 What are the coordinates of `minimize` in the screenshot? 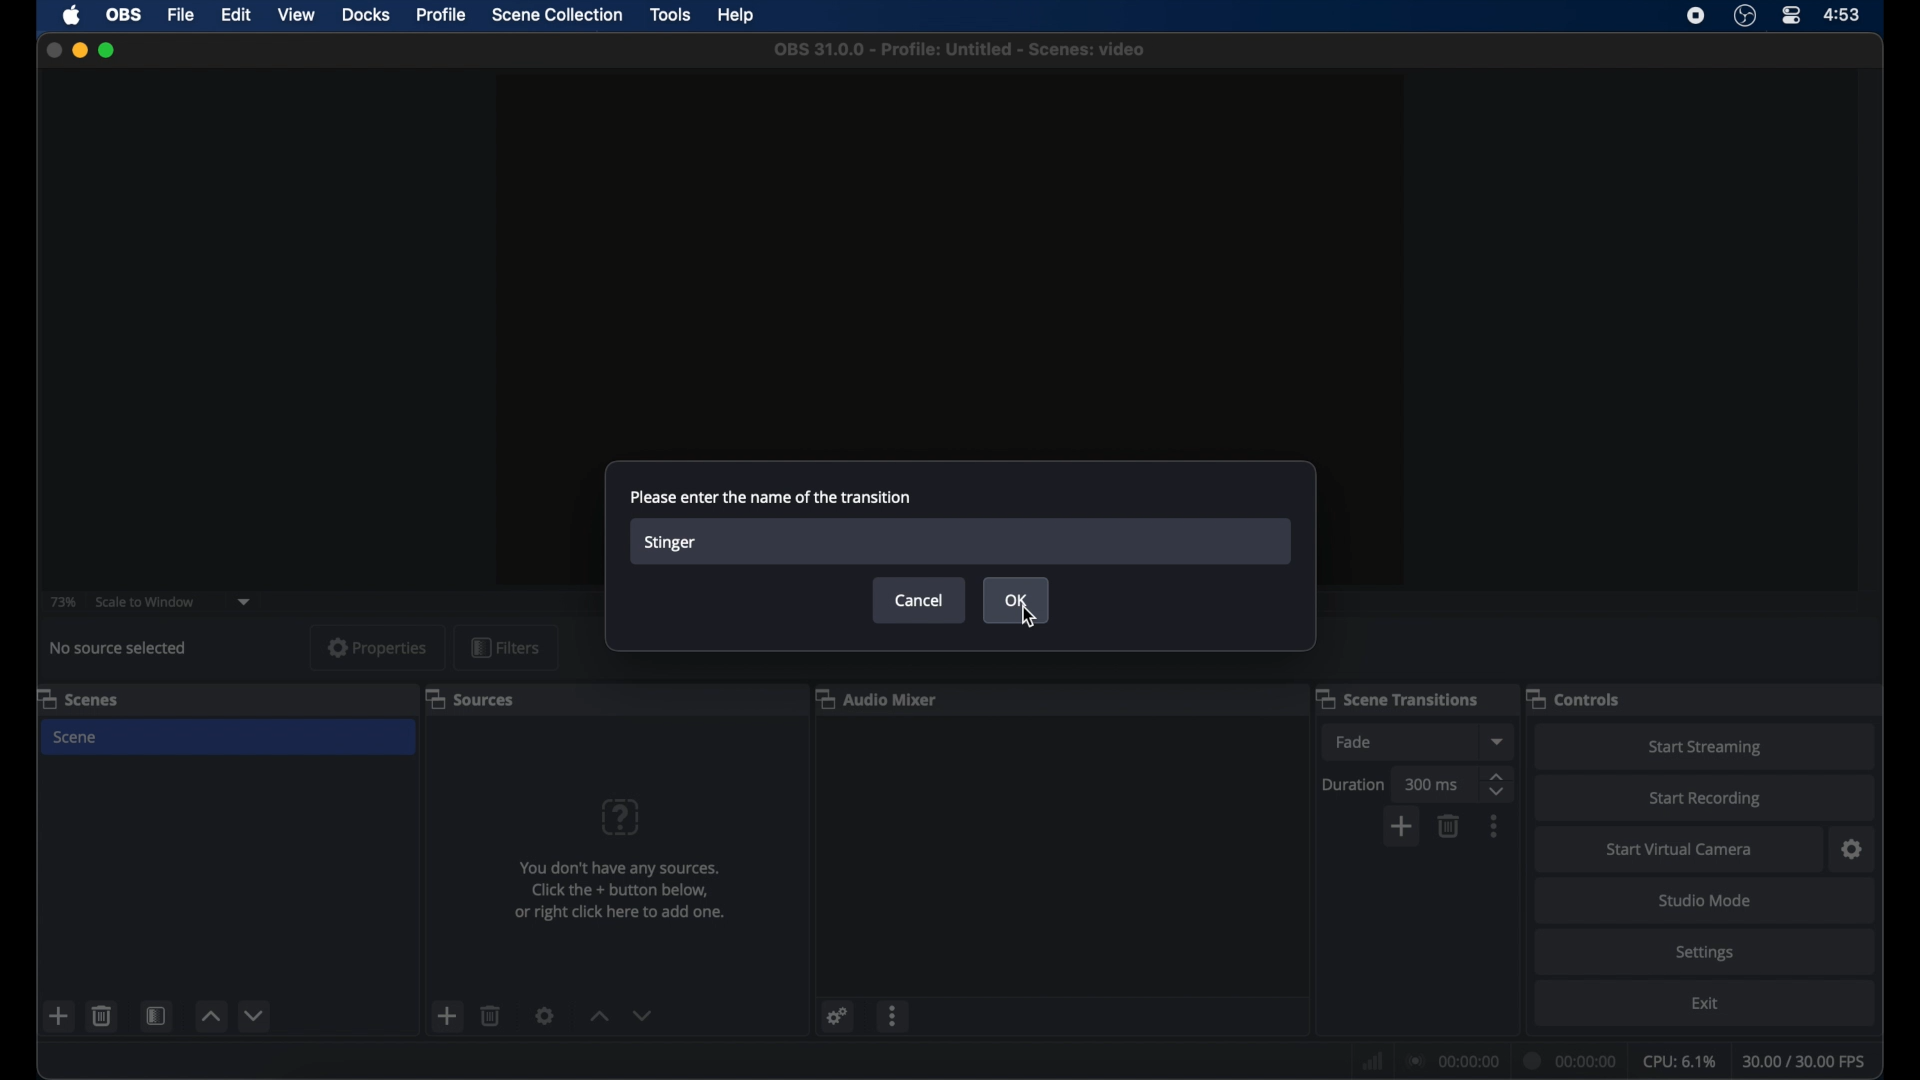 It's located at (79, 50).